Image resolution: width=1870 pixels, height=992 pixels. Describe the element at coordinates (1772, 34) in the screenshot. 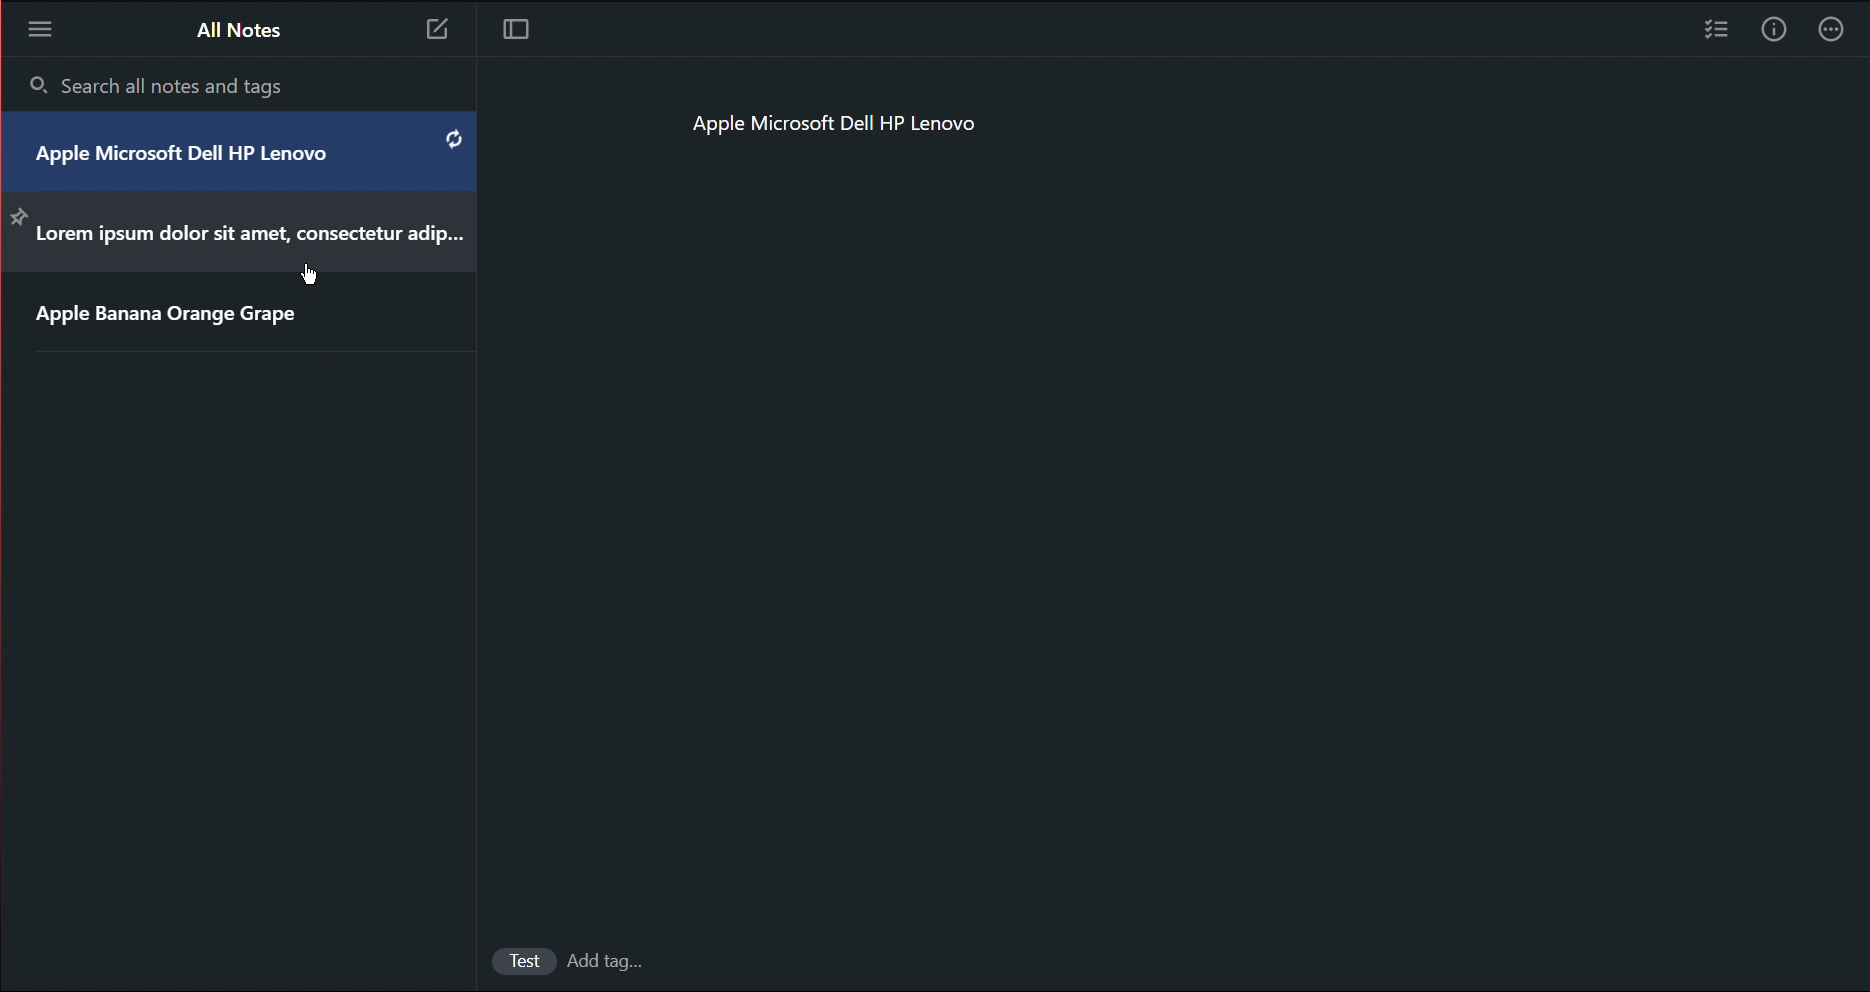

I see `Info` at that location.